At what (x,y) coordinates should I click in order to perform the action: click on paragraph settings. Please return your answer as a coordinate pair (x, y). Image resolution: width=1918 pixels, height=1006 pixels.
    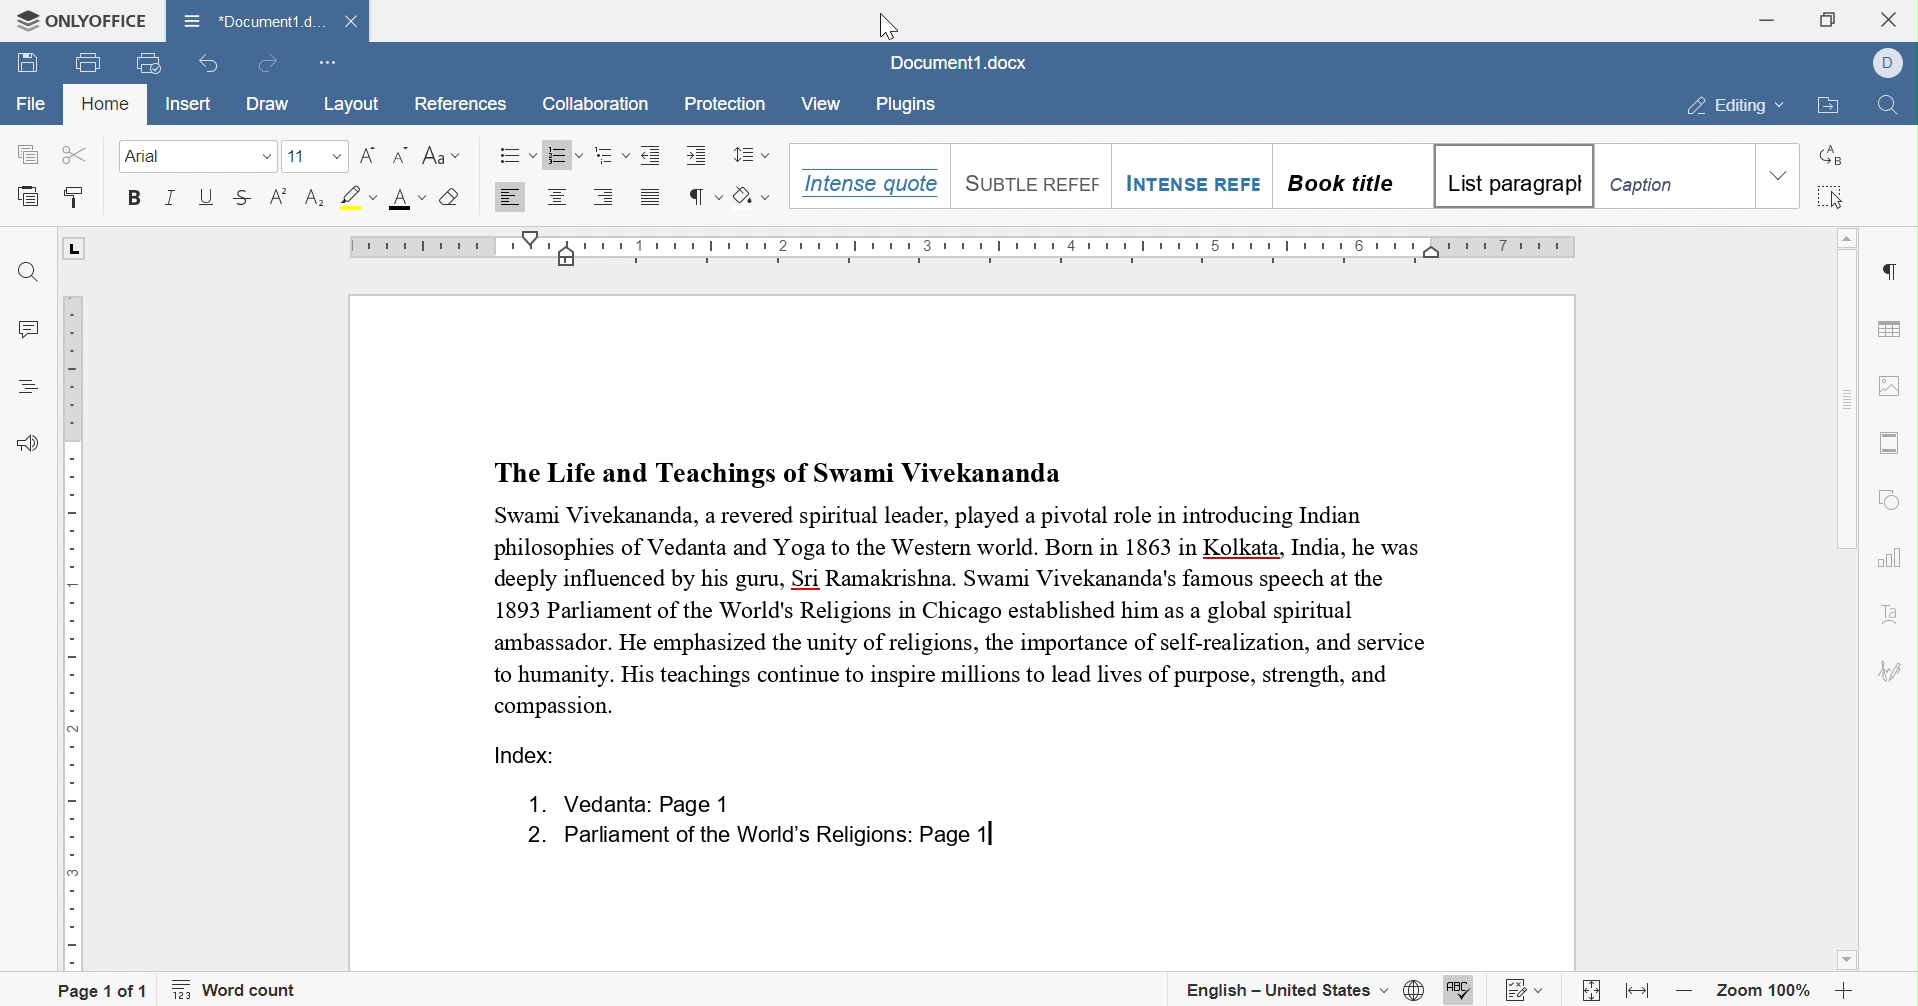
    Looking at the image, I should click on (1894, 272).